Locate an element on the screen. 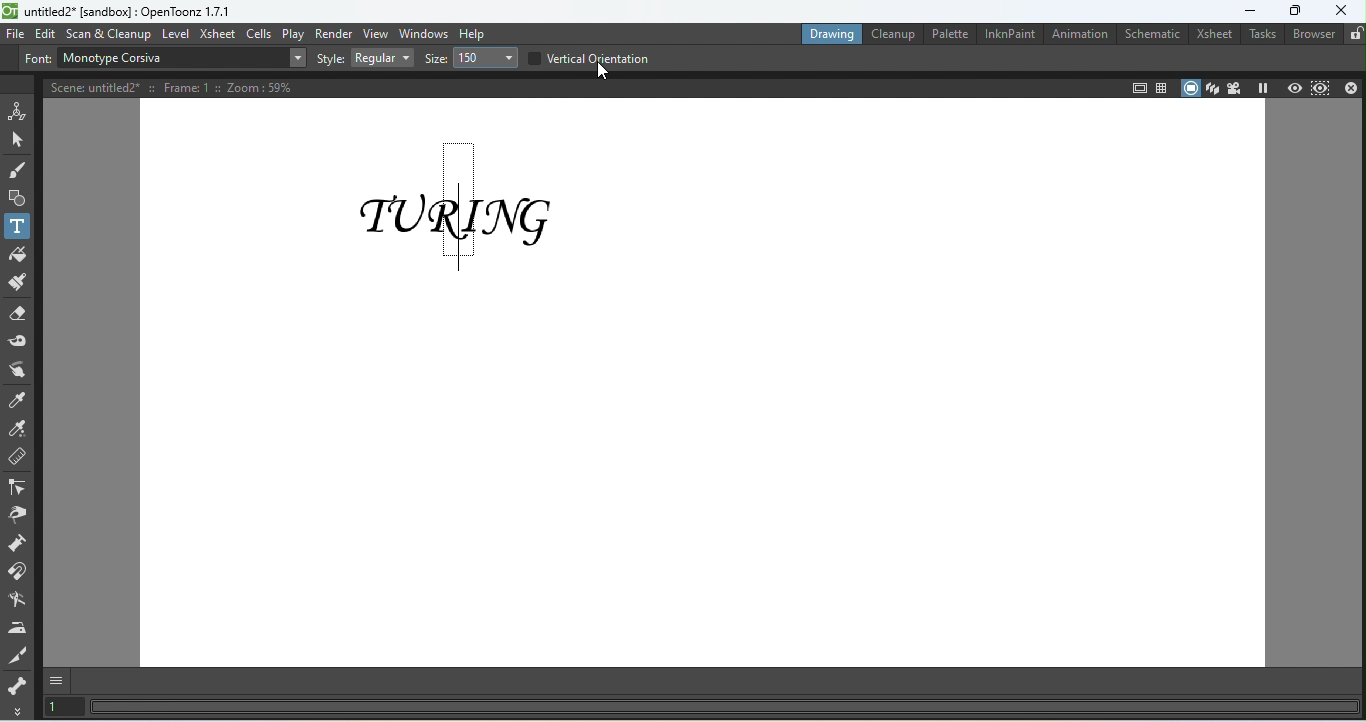 The width and height of the screenshot is (1366, 722). Tape tool is located at coordinates (19, 337).